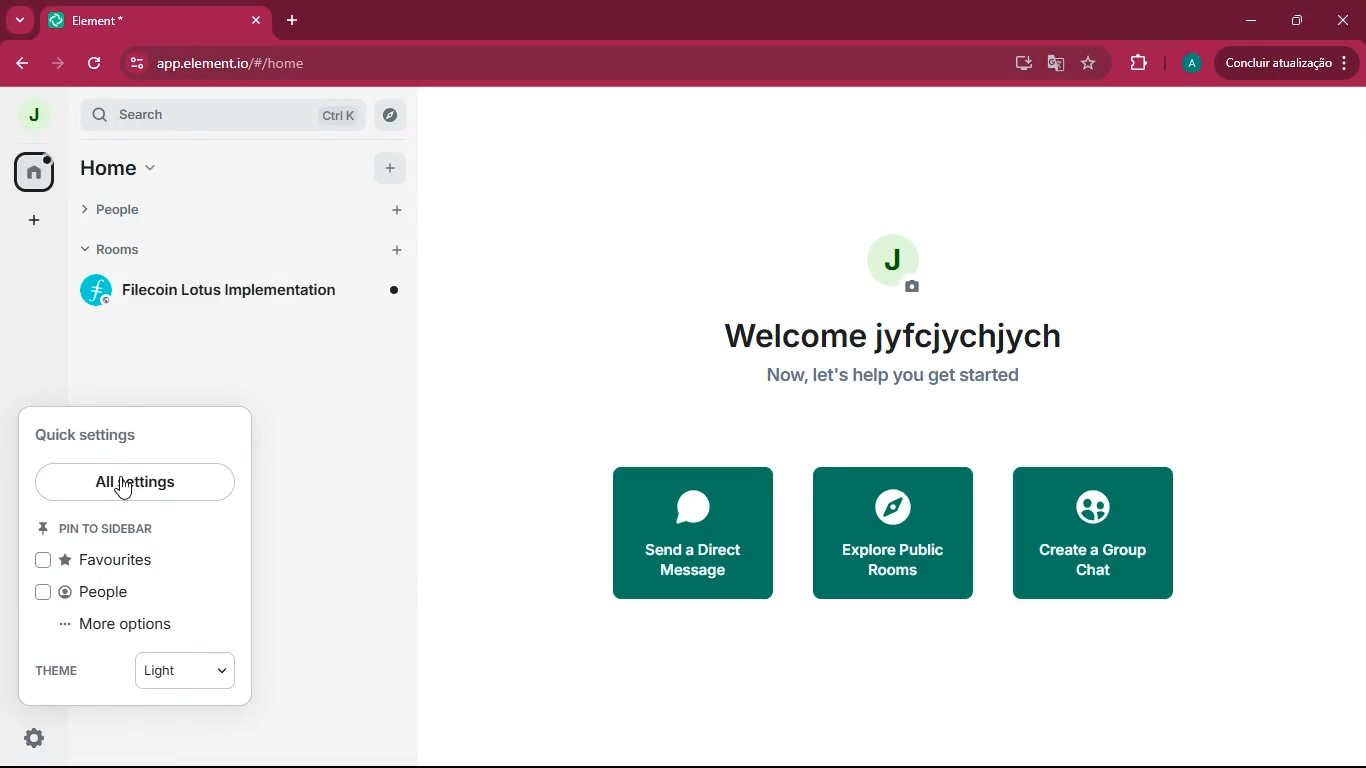 Image resolution: width=1366 pixels, height=768 pixels. Describe the element at coordinates (22, 21) in the screenshot. I see `more` at that location.